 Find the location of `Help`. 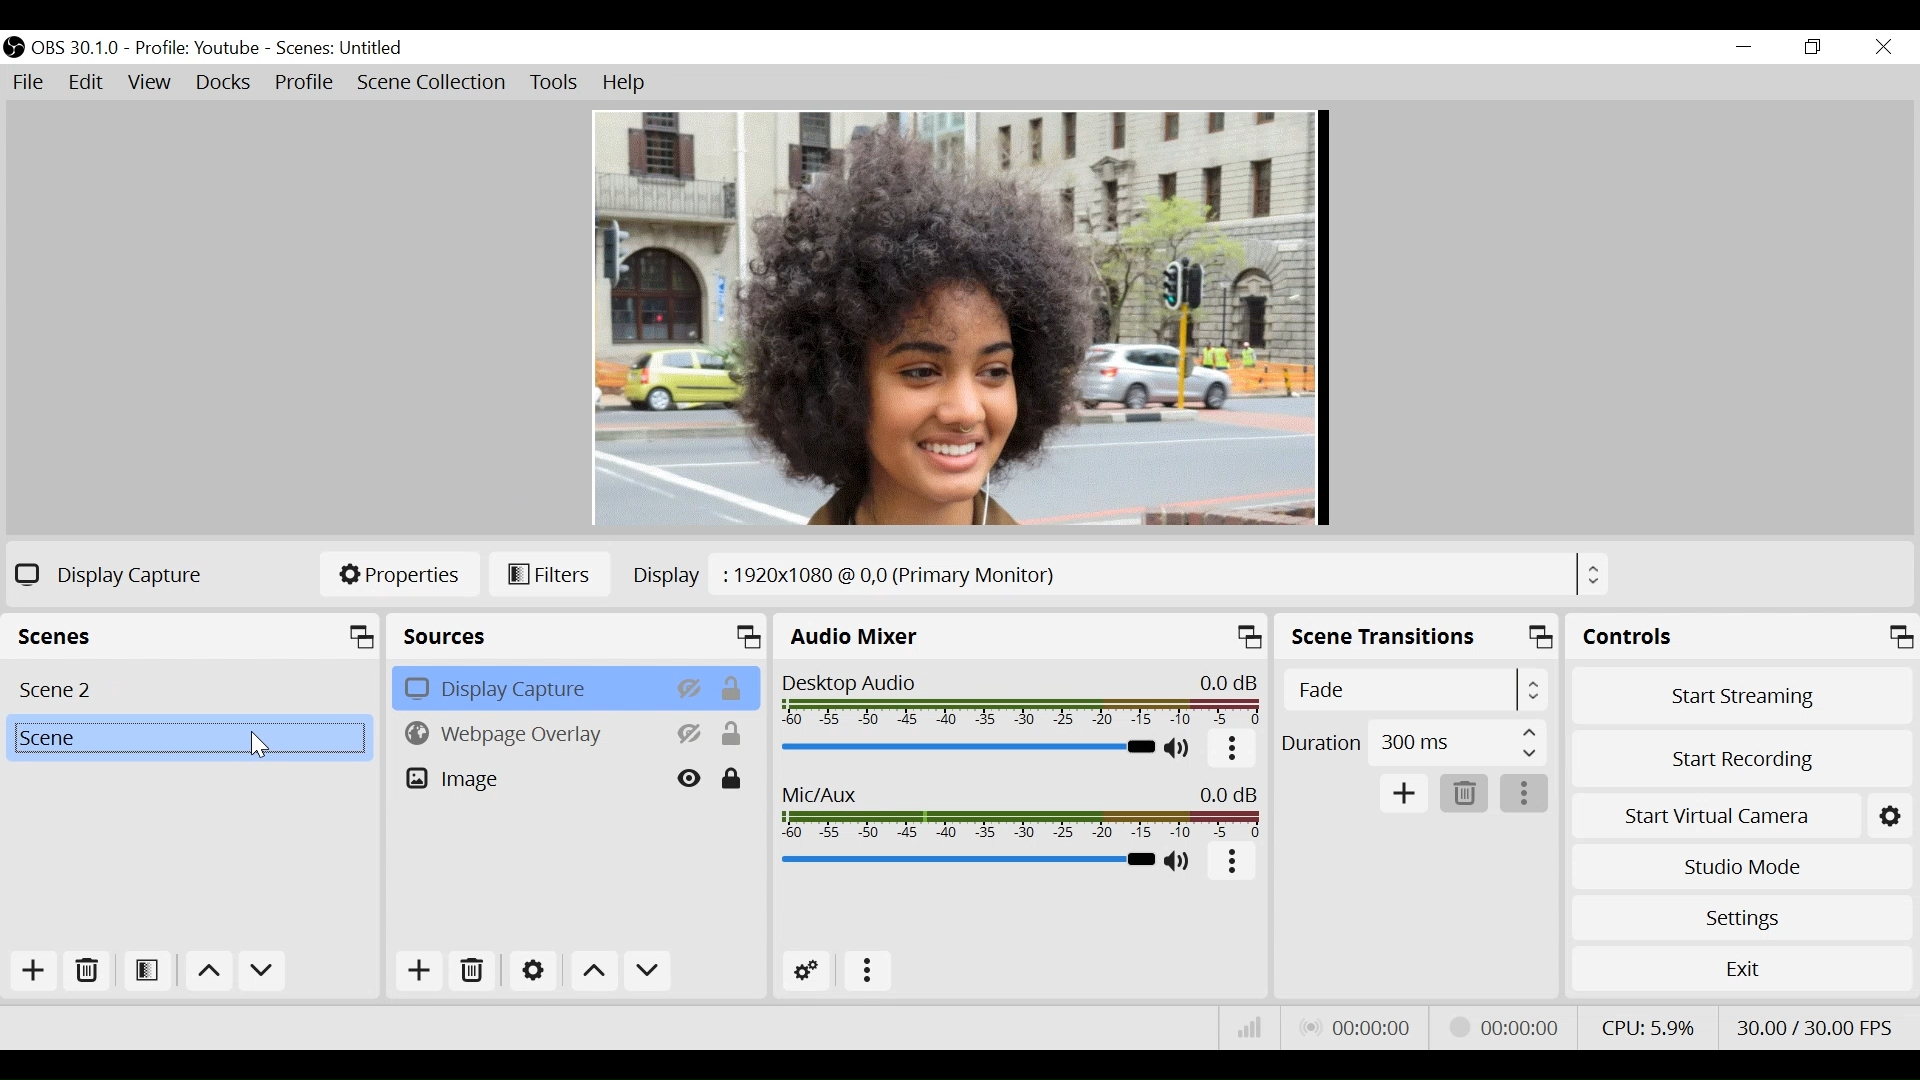

Help is located at coordinates (627, 85).